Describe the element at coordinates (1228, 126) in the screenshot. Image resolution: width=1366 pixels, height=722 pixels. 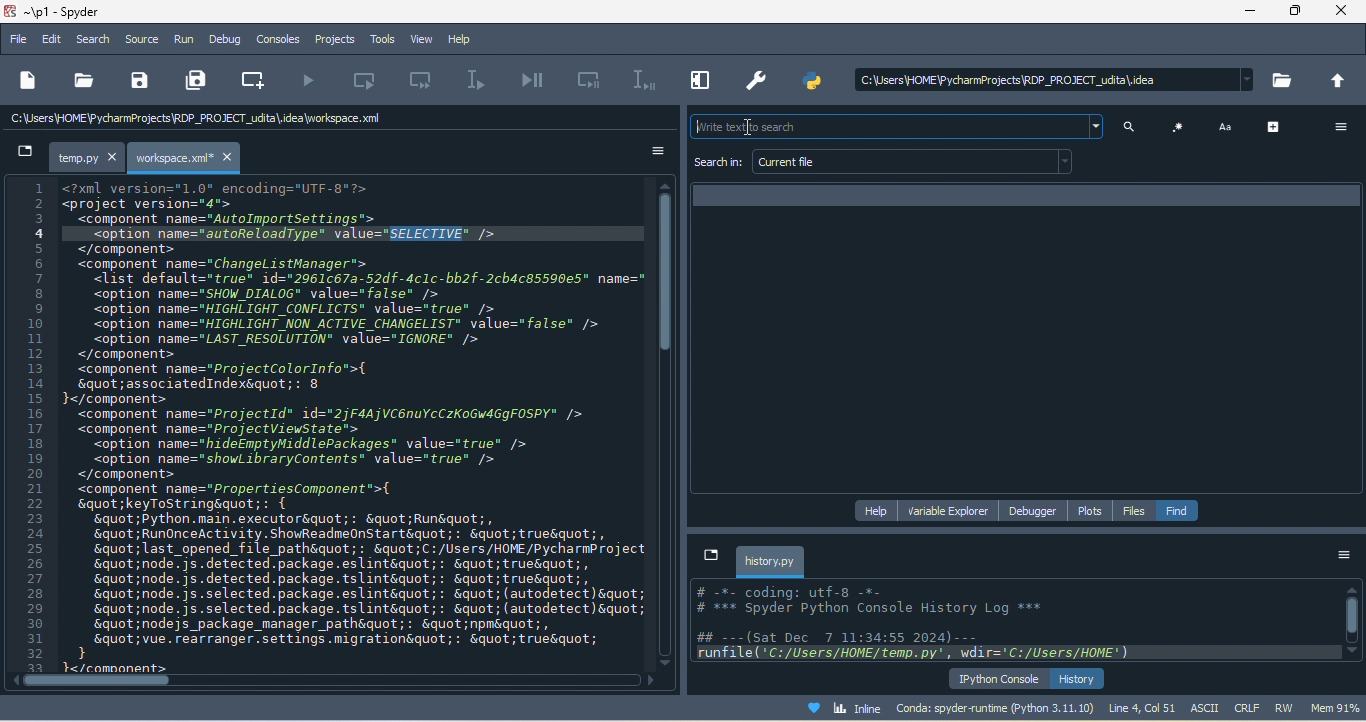
I see `text` at that location.